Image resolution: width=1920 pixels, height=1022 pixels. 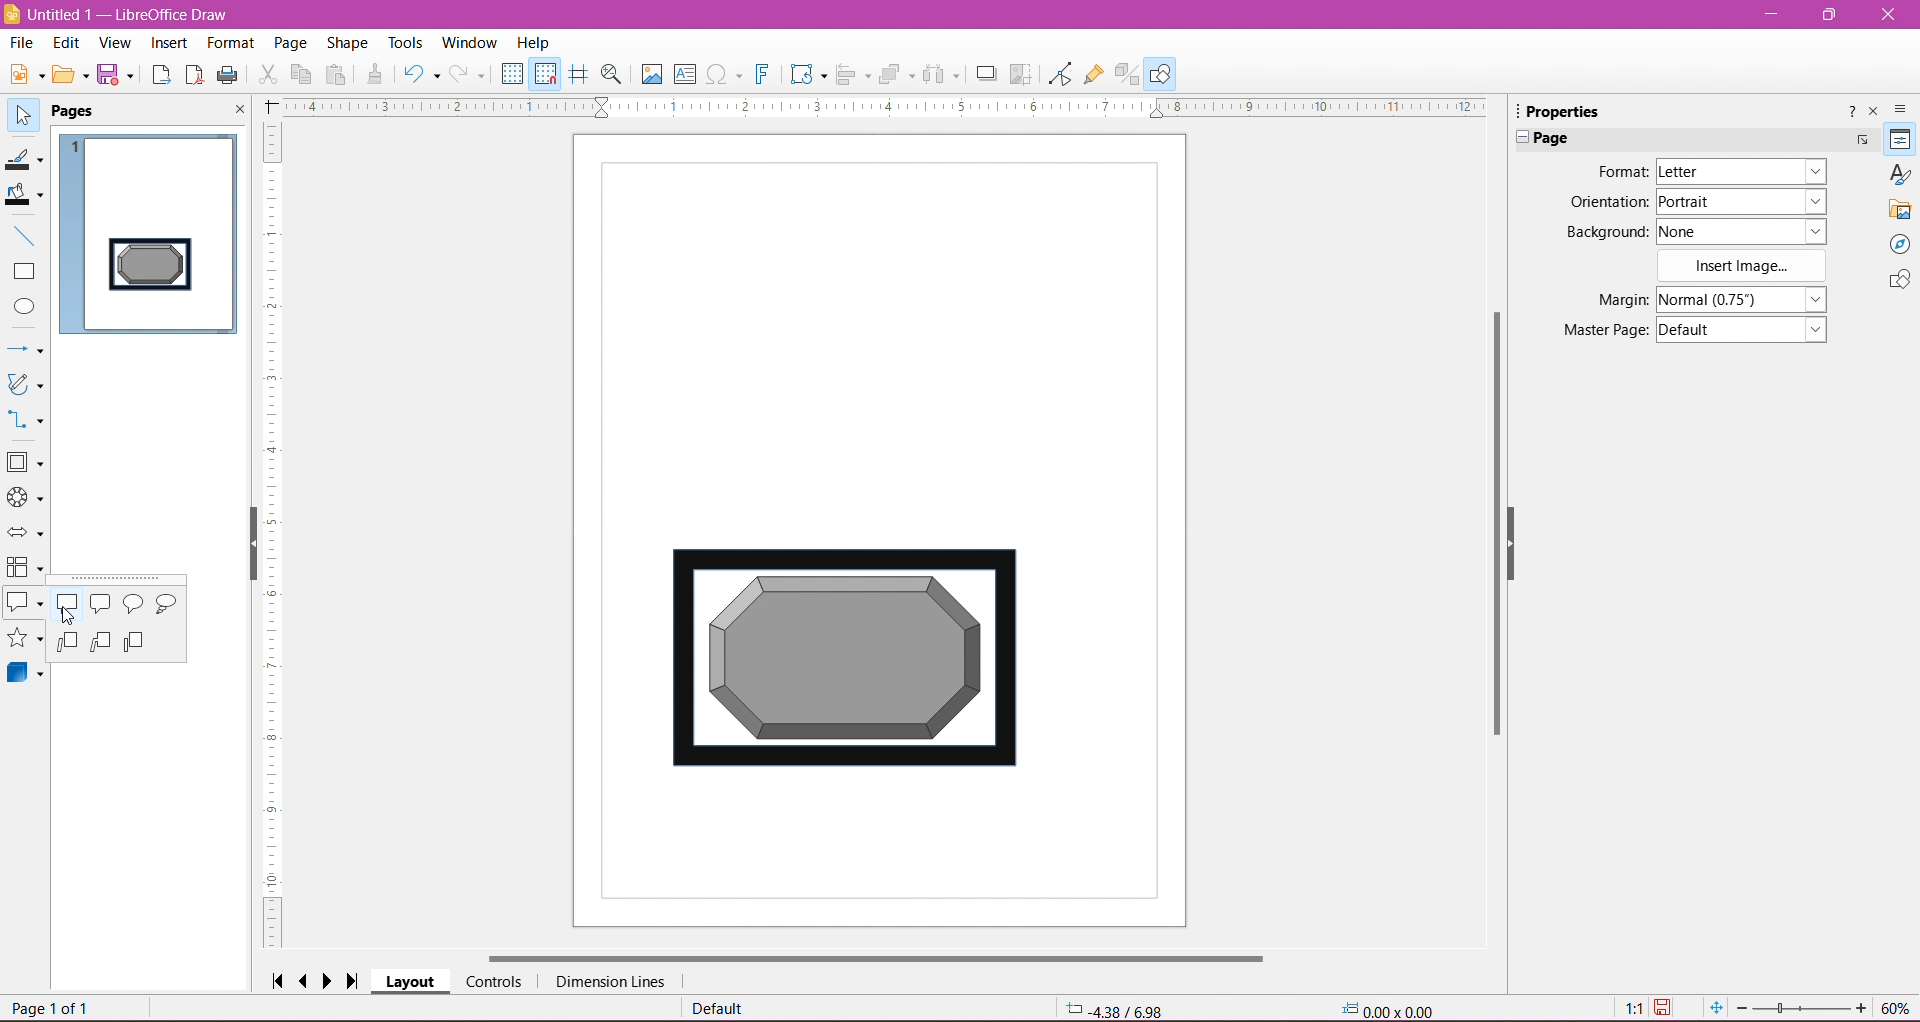 I want to click on Crop Image, so click(x=1021, y=73).